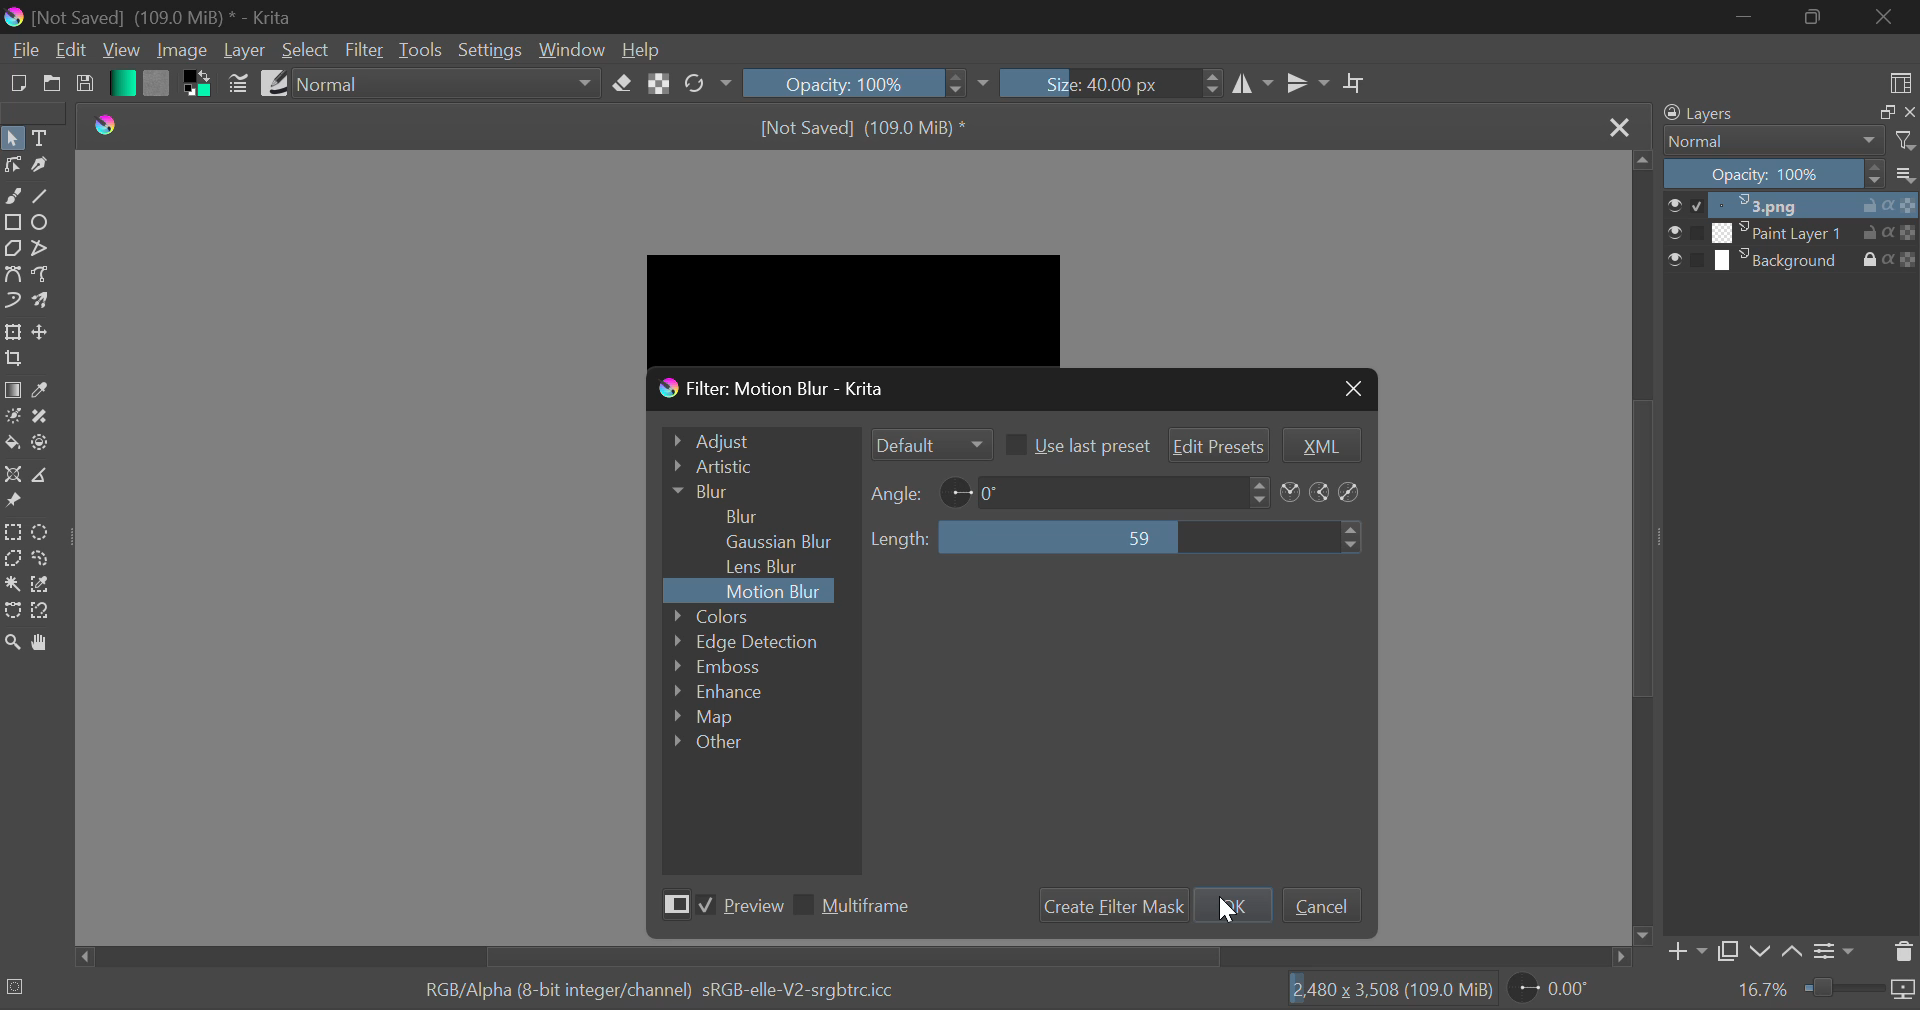 The image size is (1920, 1010). Describe the element at coordinates (44, 331) in the screenshot. I see `Move Layer` at that location.